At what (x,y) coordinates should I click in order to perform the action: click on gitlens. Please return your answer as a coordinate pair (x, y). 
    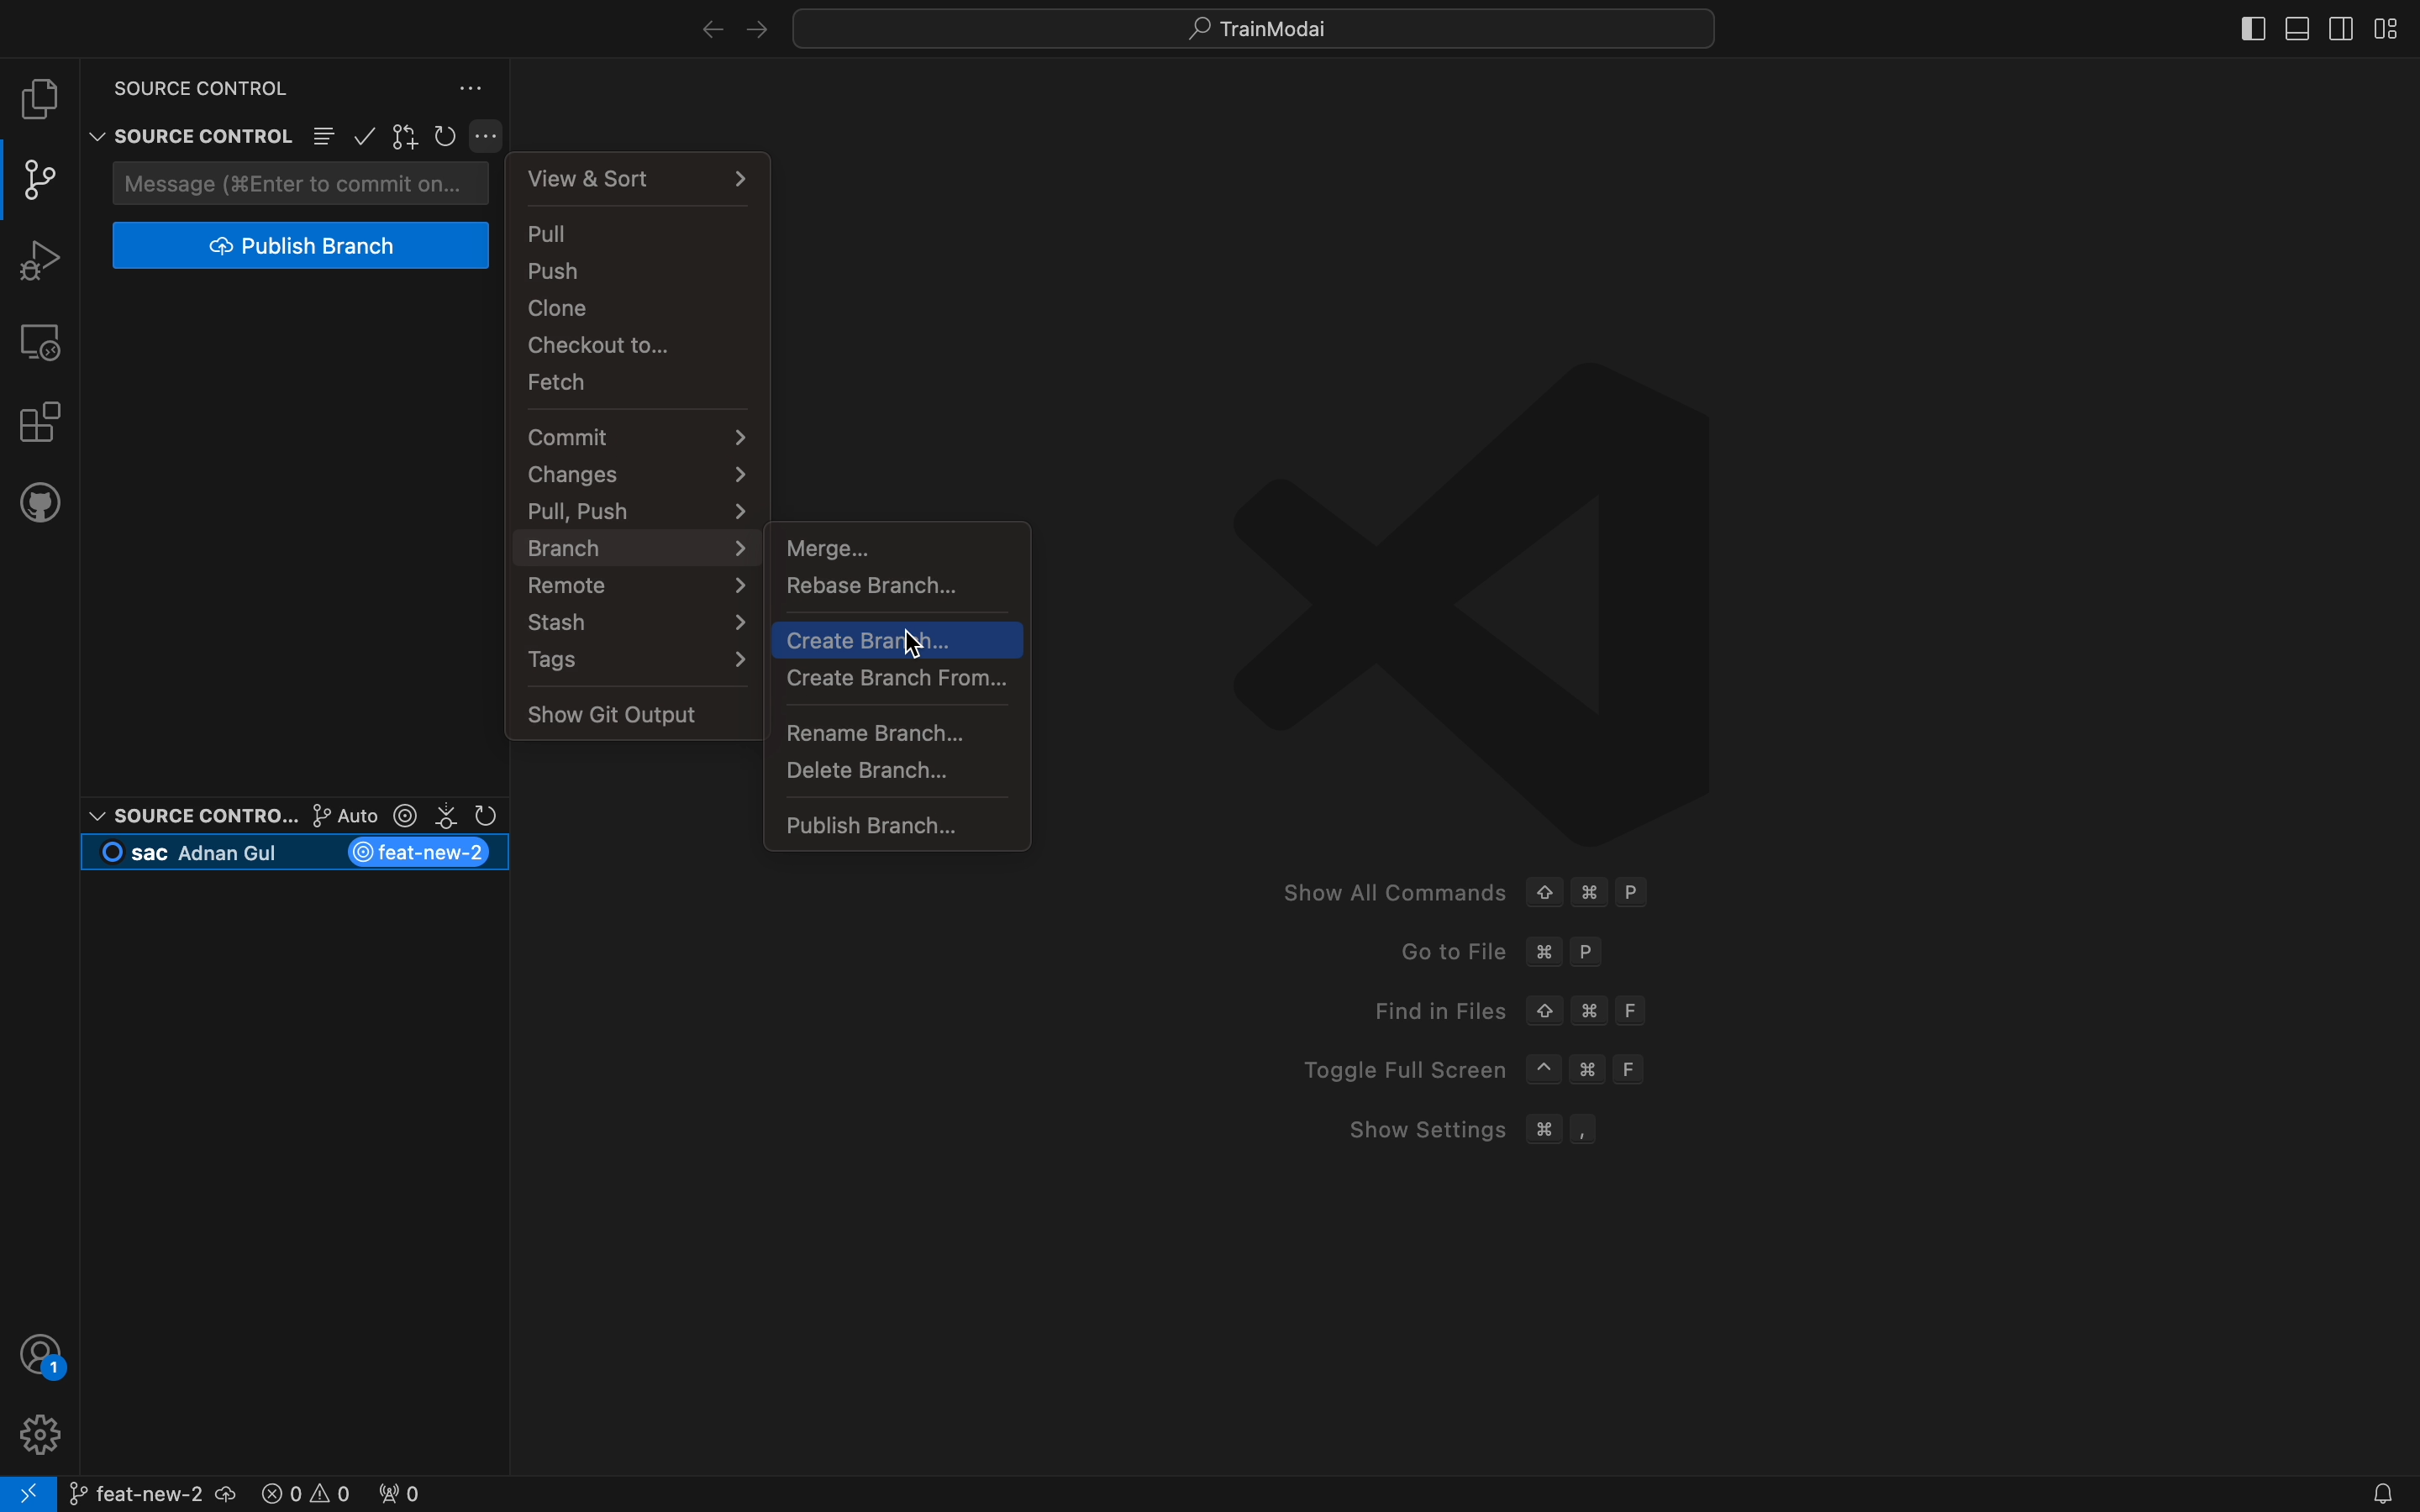
    Looking at the image, I should click on (408, 138).